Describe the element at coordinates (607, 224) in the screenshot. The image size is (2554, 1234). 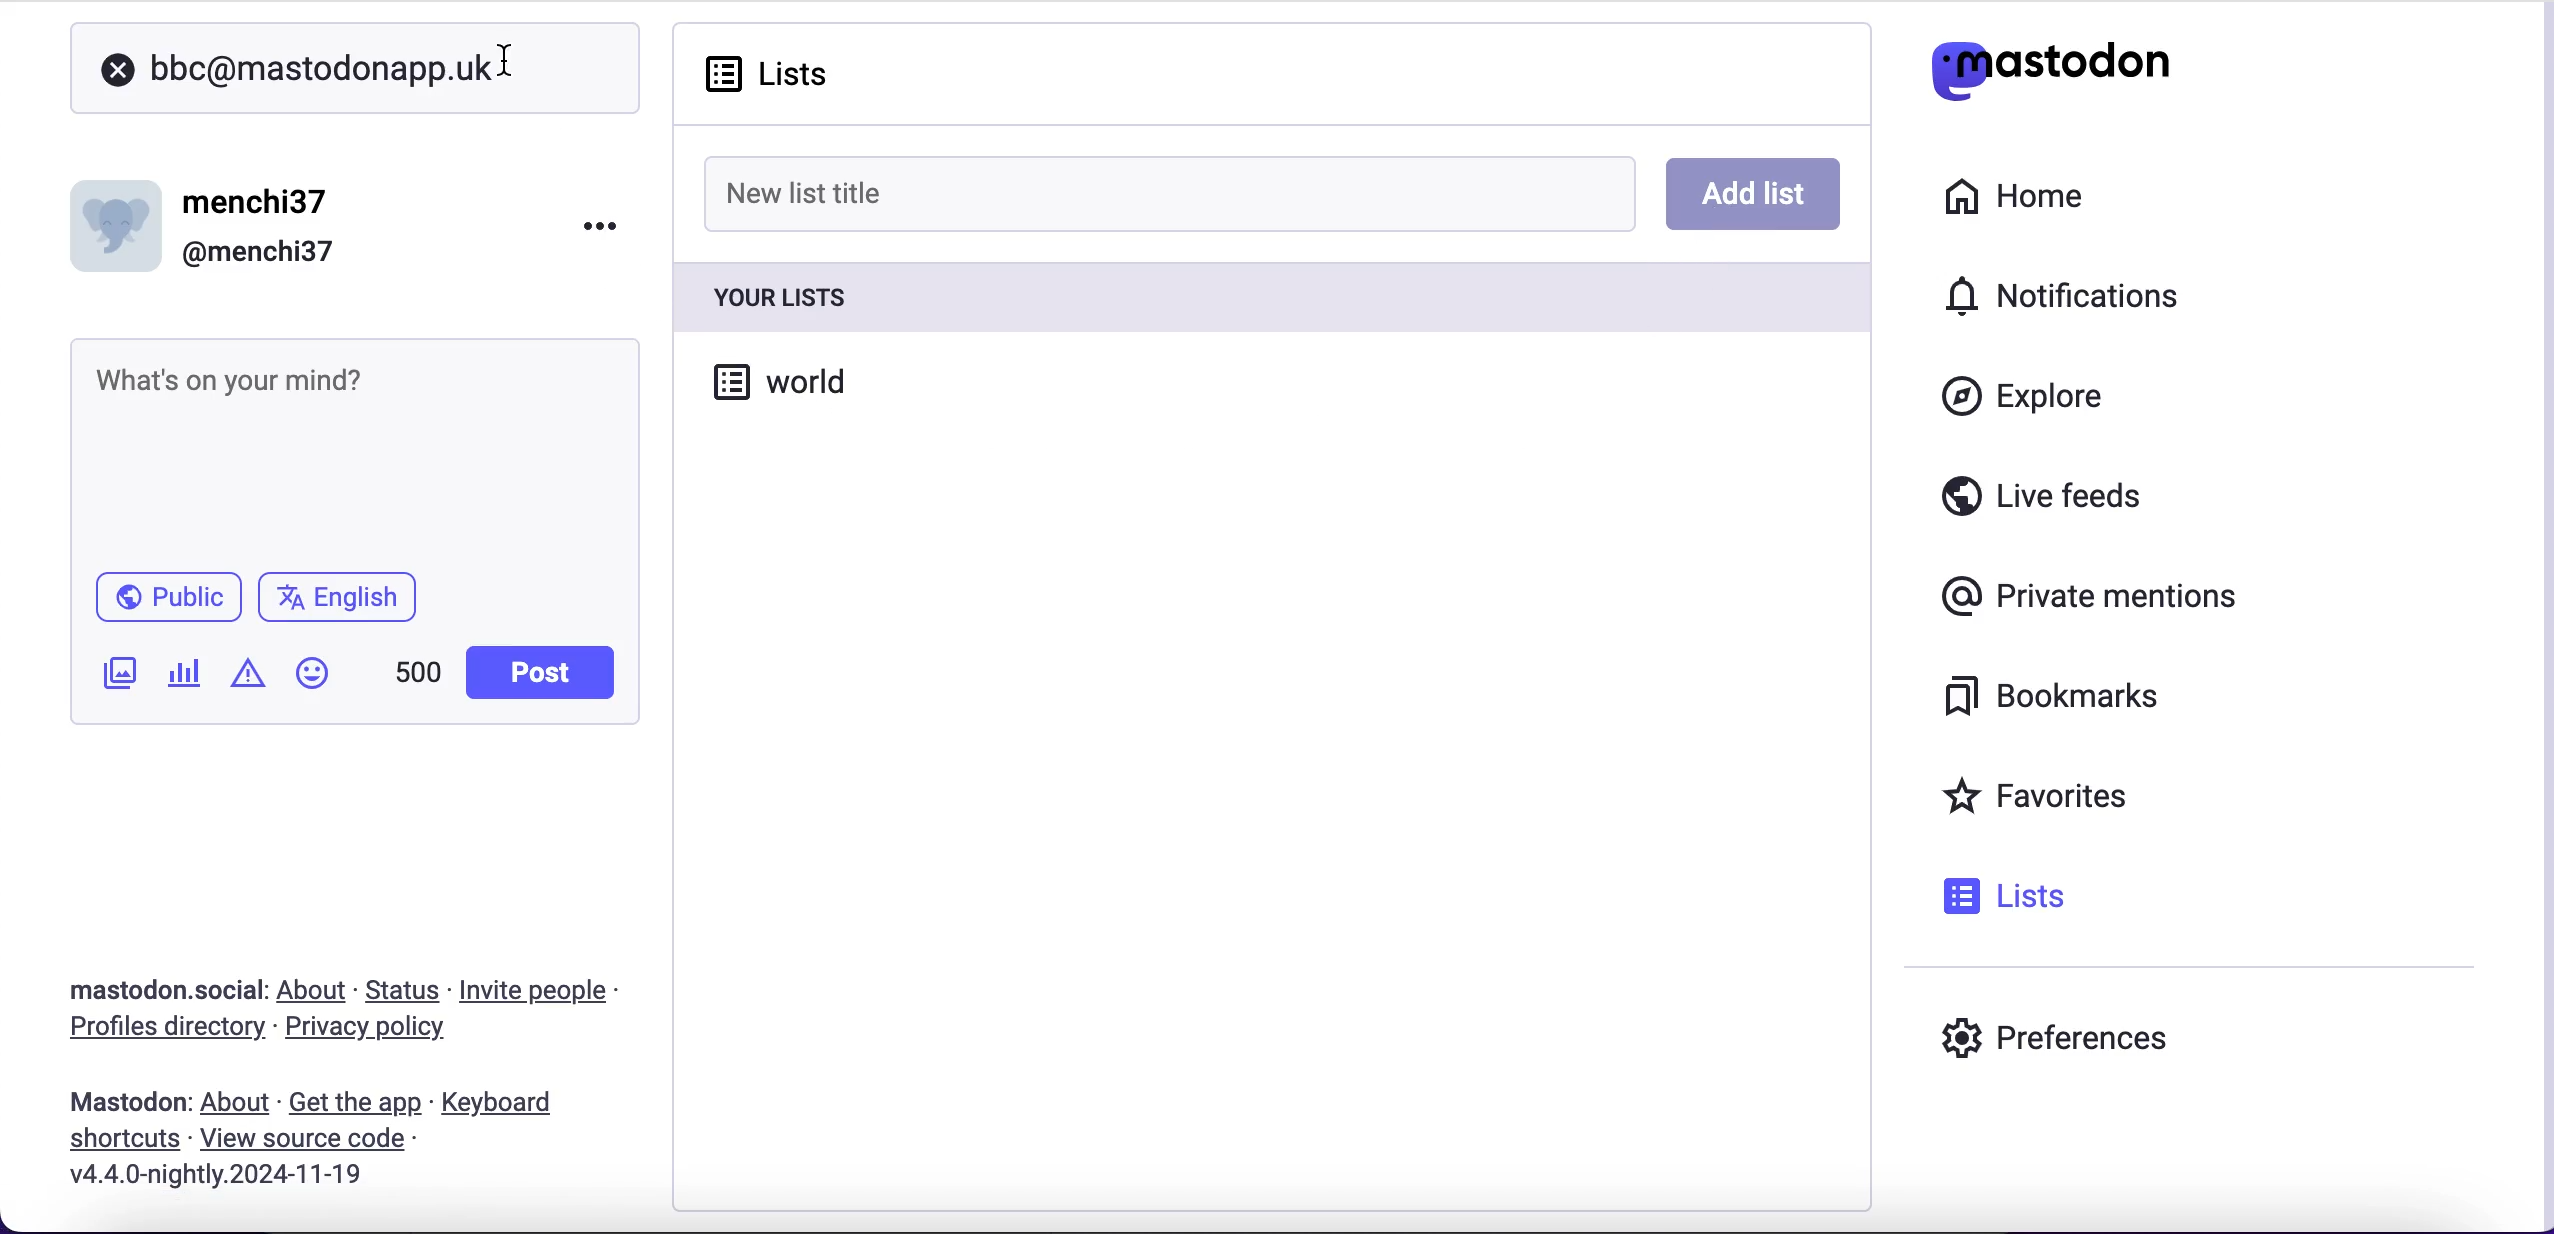
I see `menu options` at that location.